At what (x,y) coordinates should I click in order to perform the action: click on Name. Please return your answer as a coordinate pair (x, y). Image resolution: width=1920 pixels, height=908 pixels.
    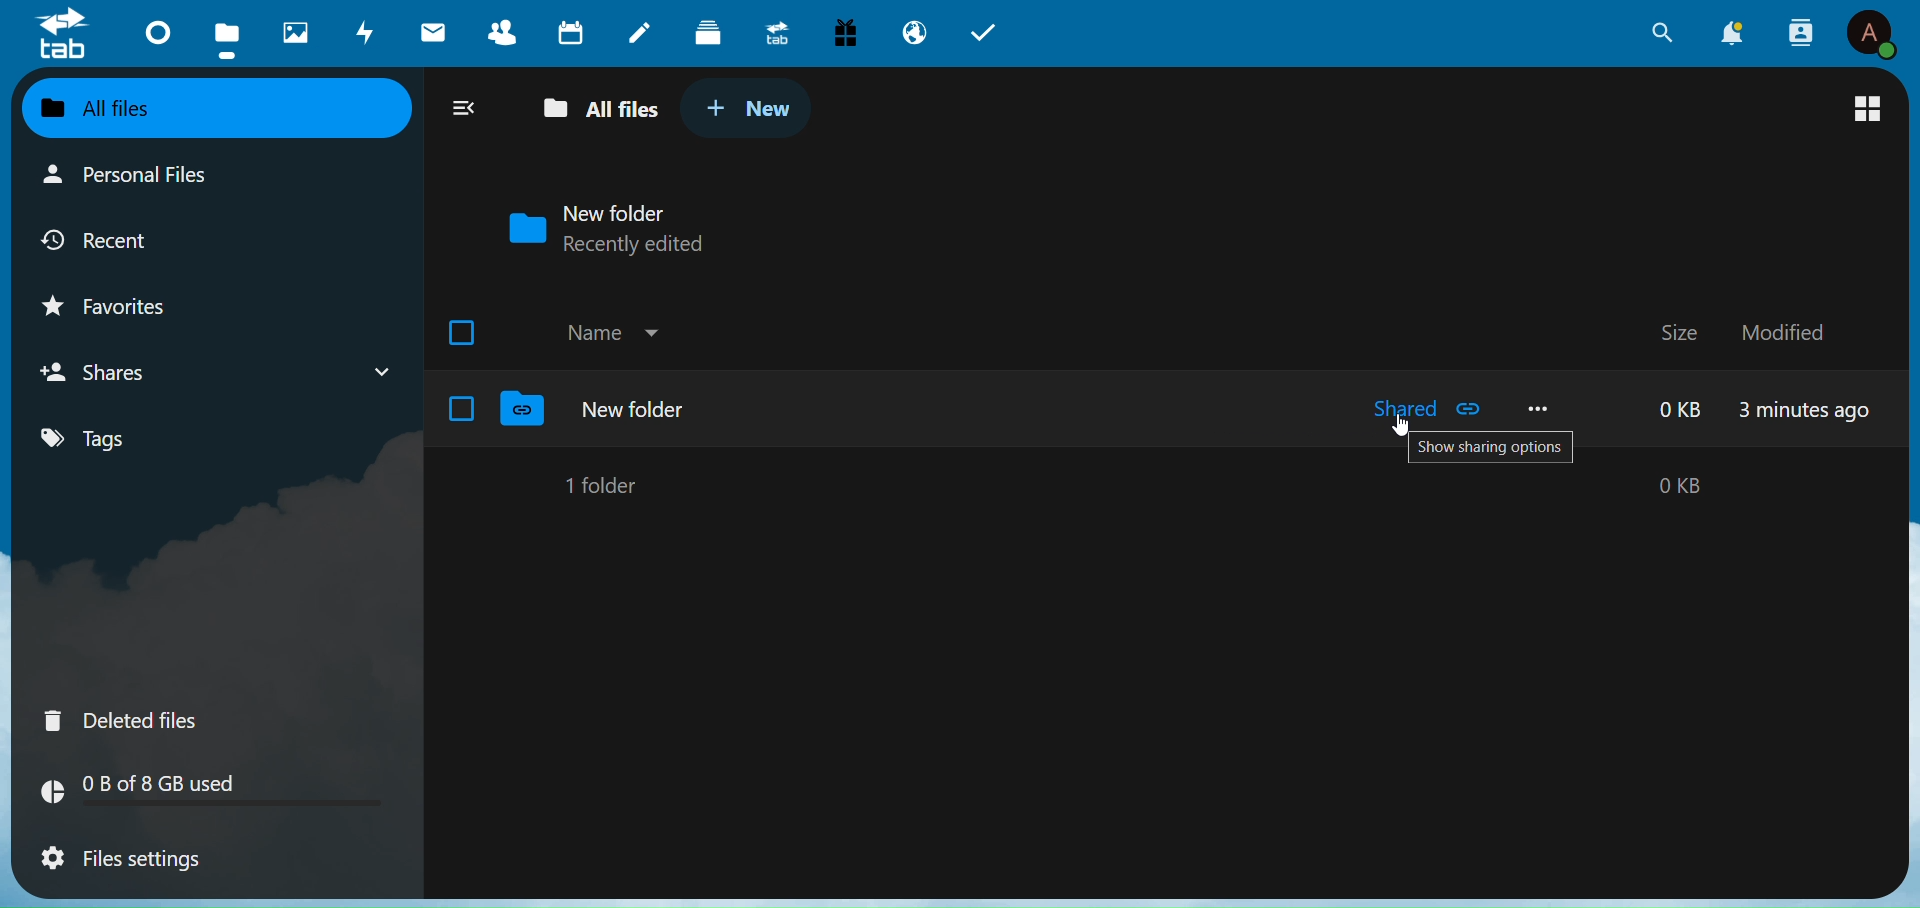
    Looking at the image, I should click on (592, 333).